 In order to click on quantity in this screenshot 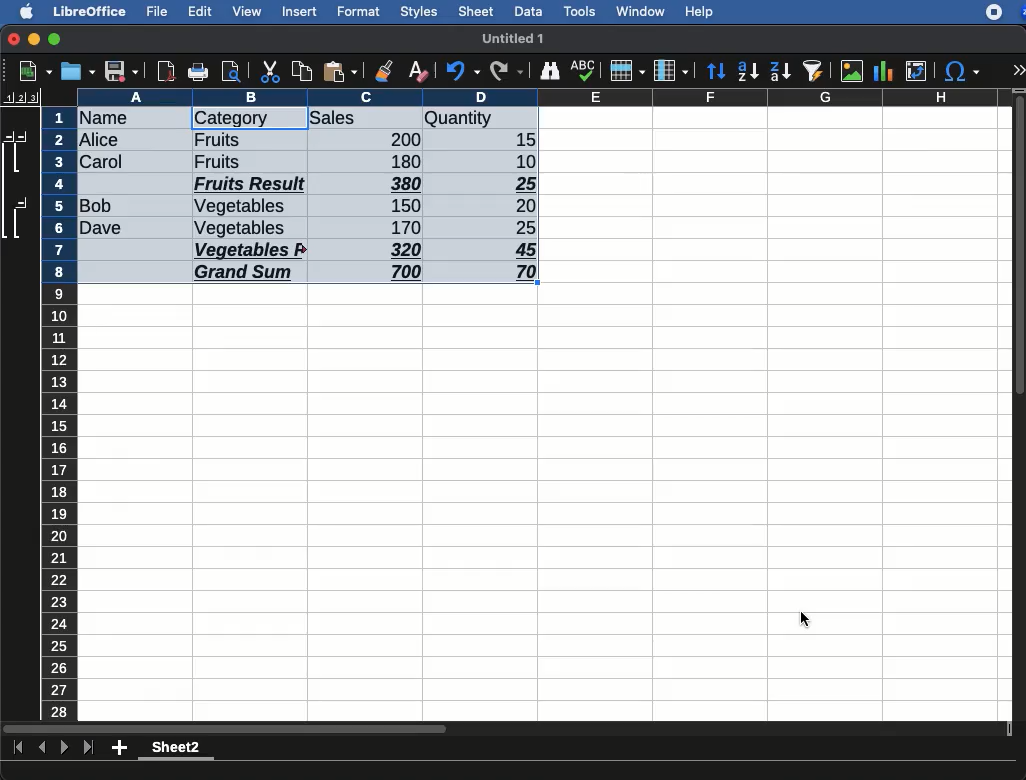, I will do `click(462, 119)`.